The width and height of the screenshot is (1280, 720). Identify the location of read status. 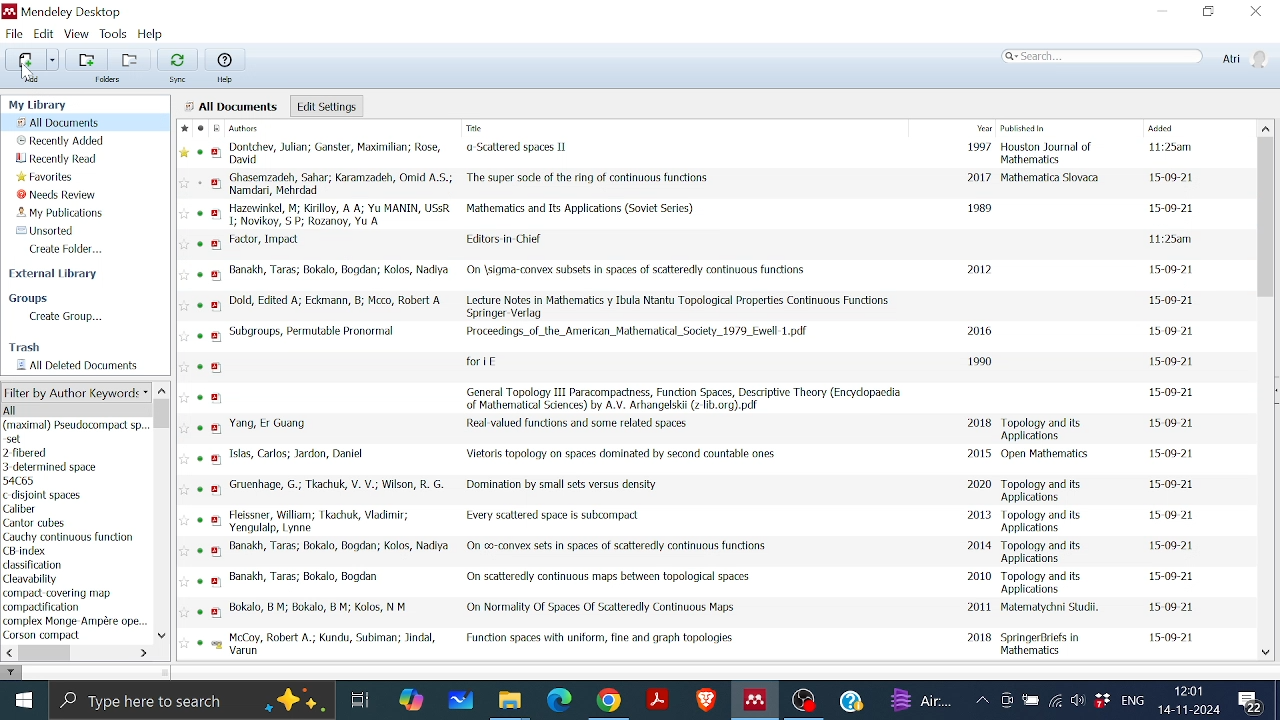
(202, 153).